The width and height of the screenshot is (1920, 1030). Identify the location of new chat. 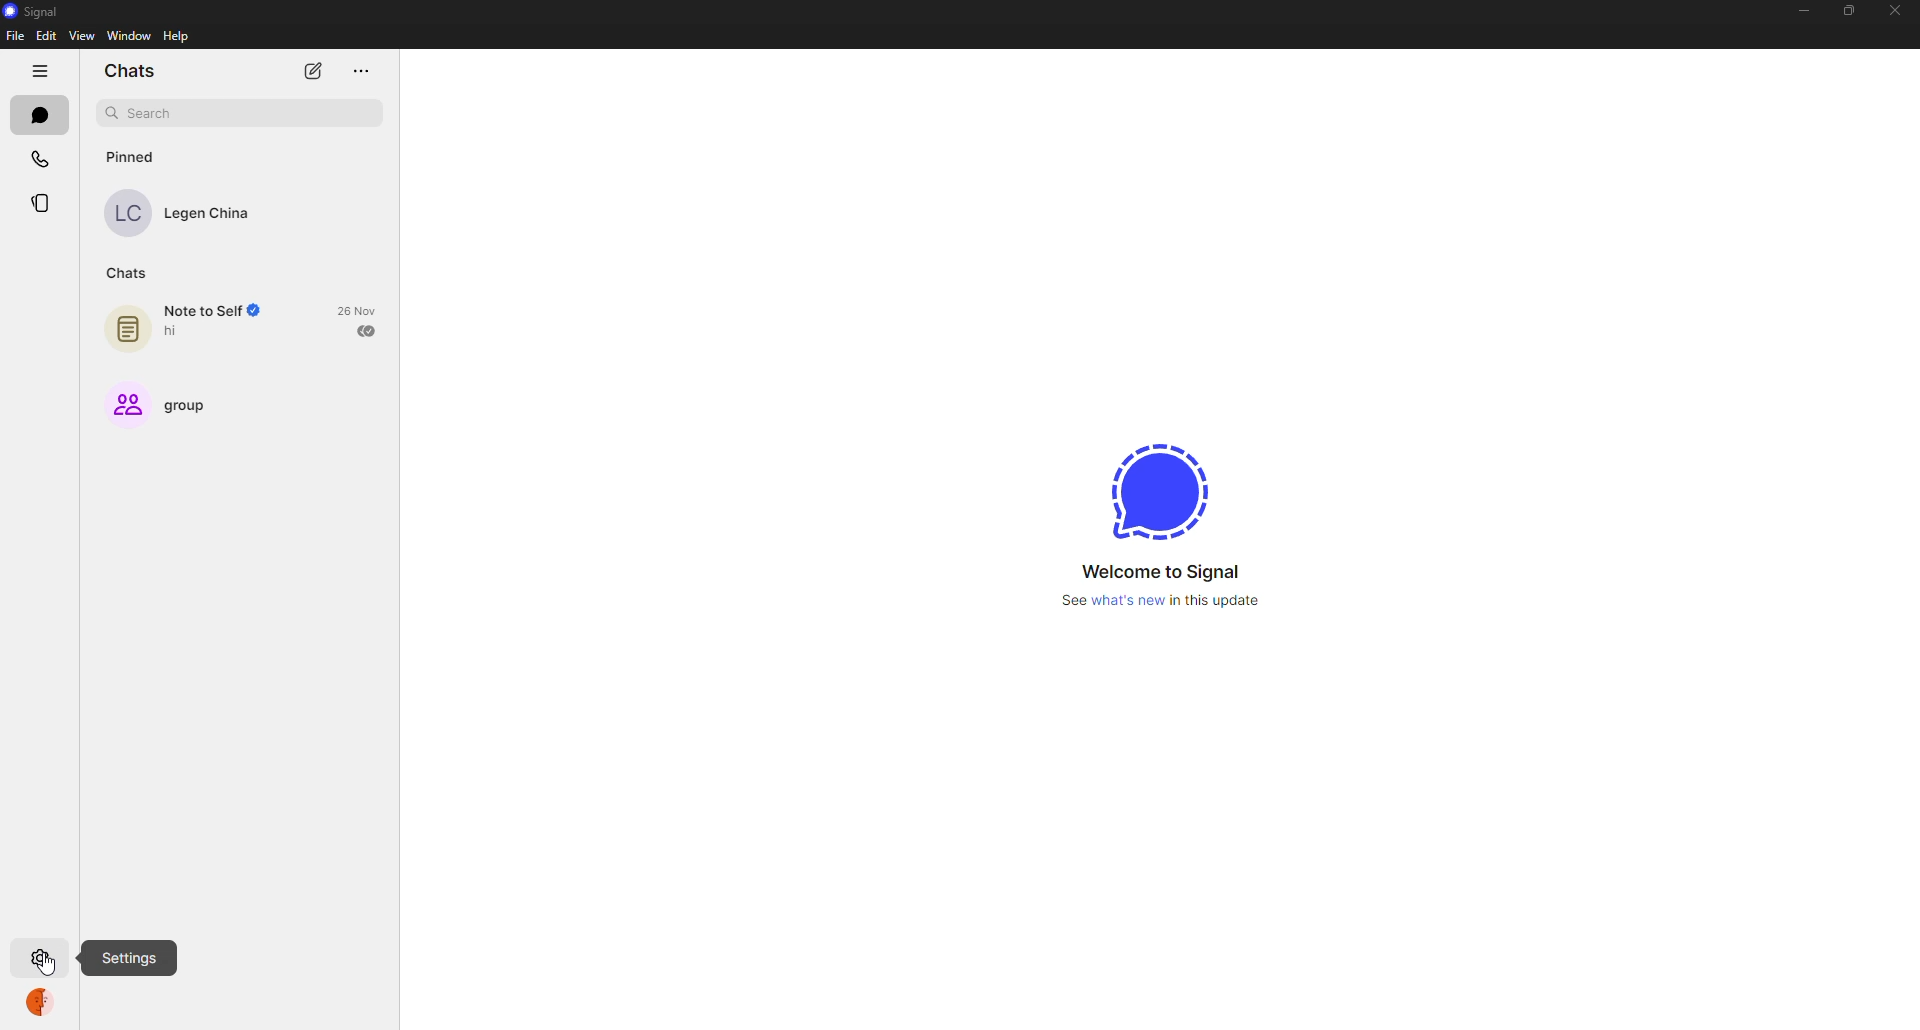
(313, 72).